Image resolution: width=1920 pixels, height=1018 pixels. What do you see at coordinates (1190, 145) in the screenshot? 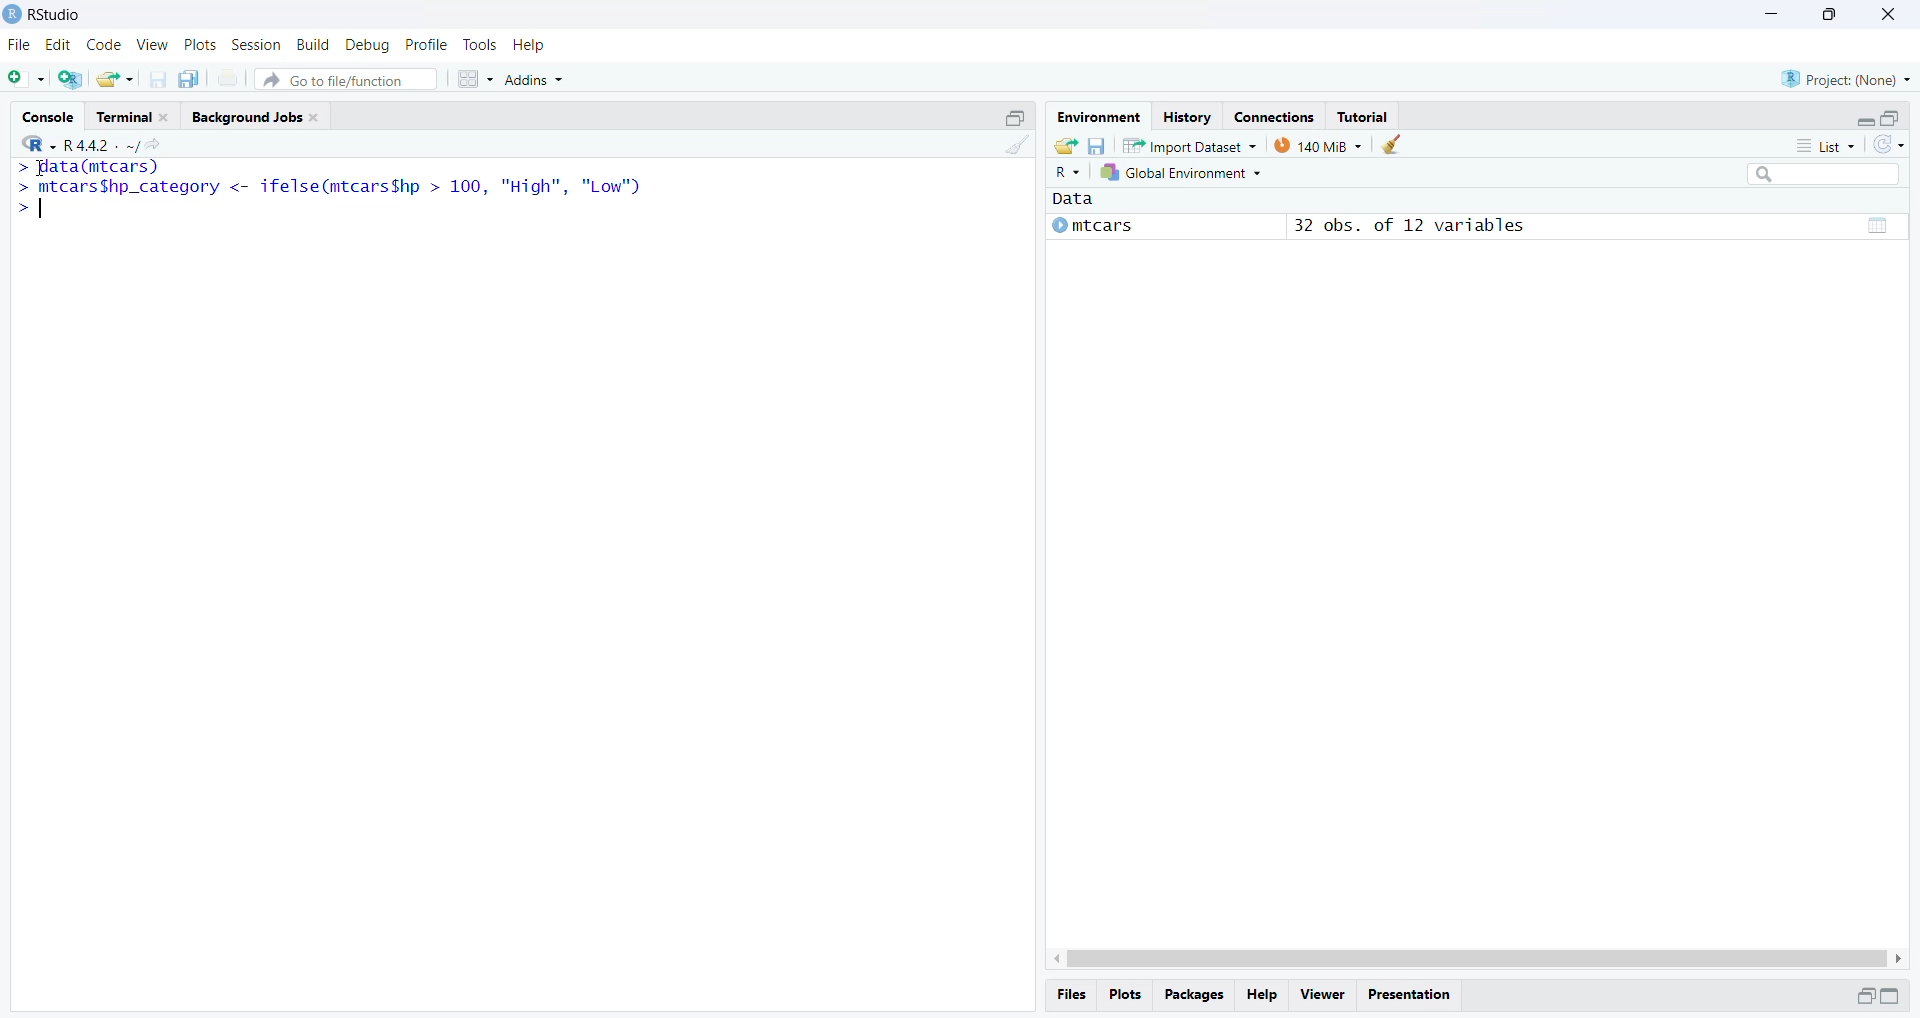
I see `Import Dataset` at bounding box center [1190, 145].